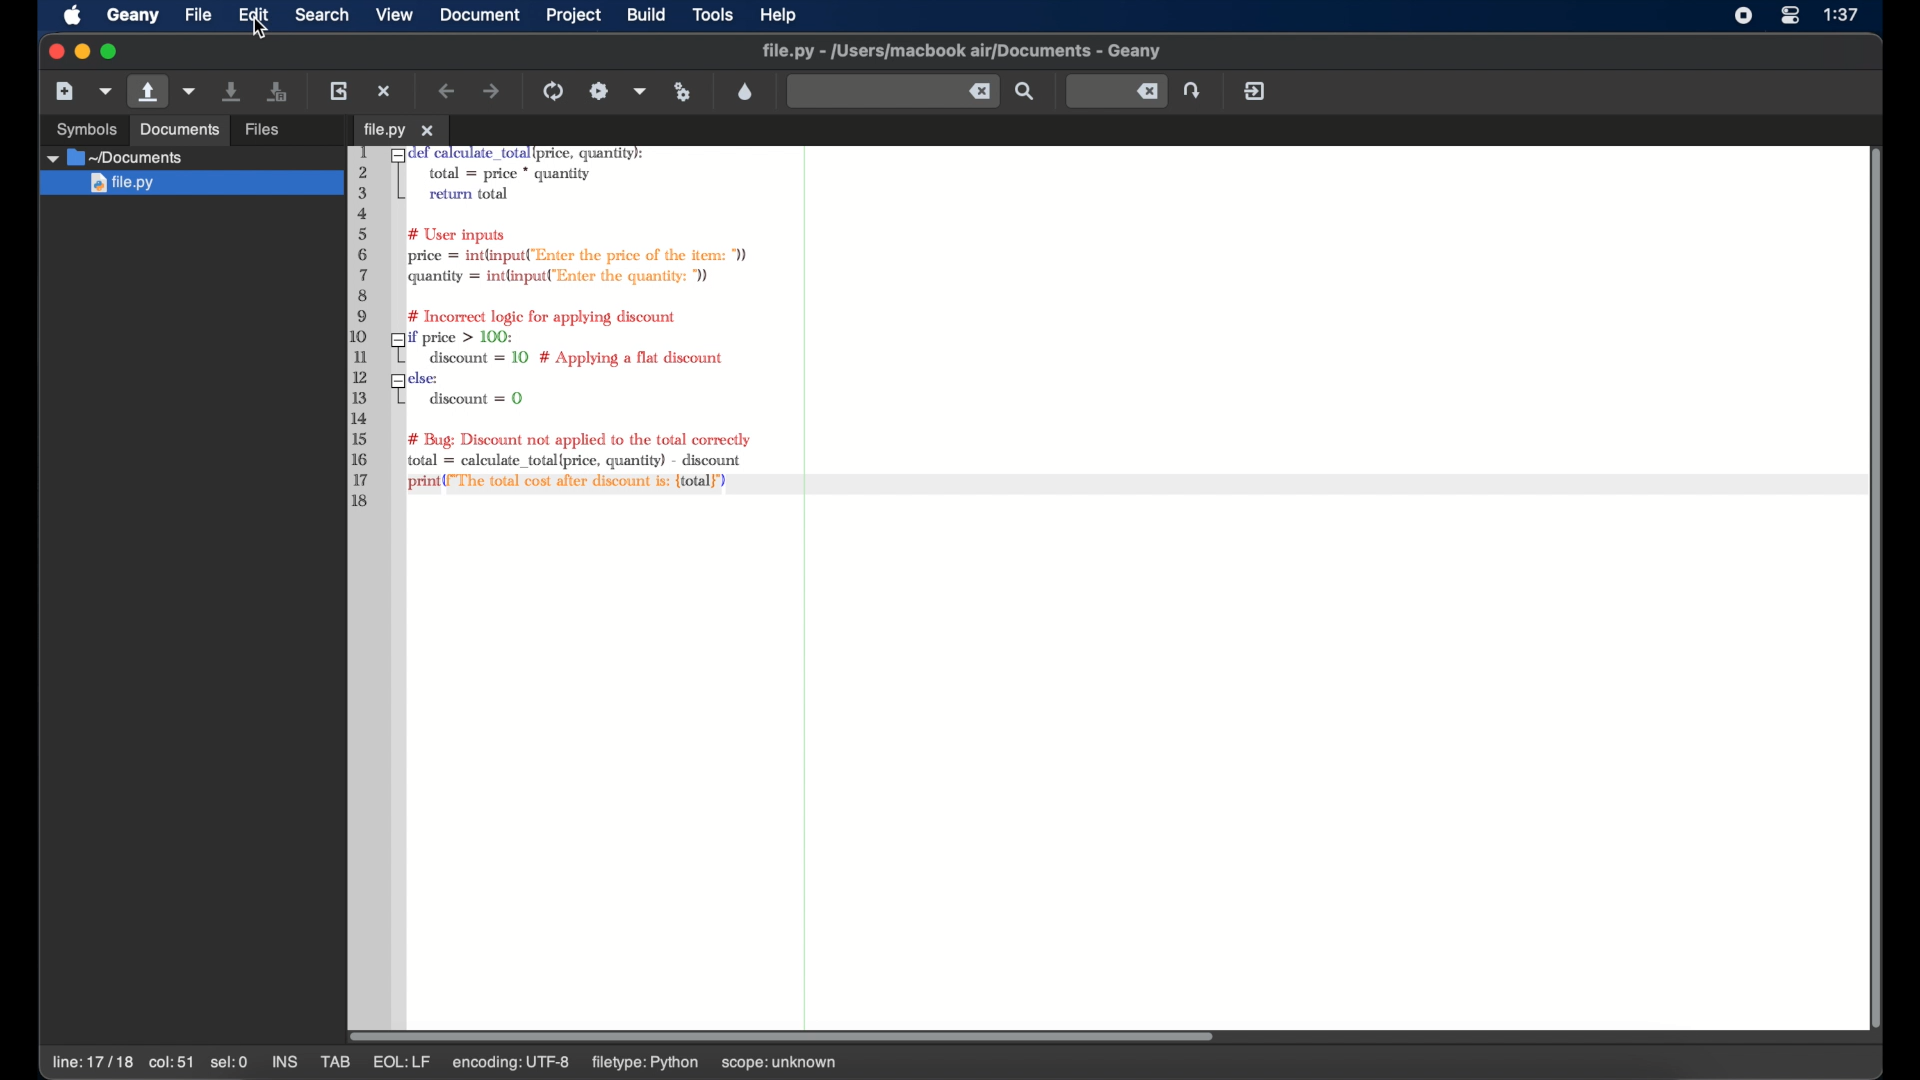 This screenshot has width=1920, height=1080. I want to click on file.py, so click(398, 130).